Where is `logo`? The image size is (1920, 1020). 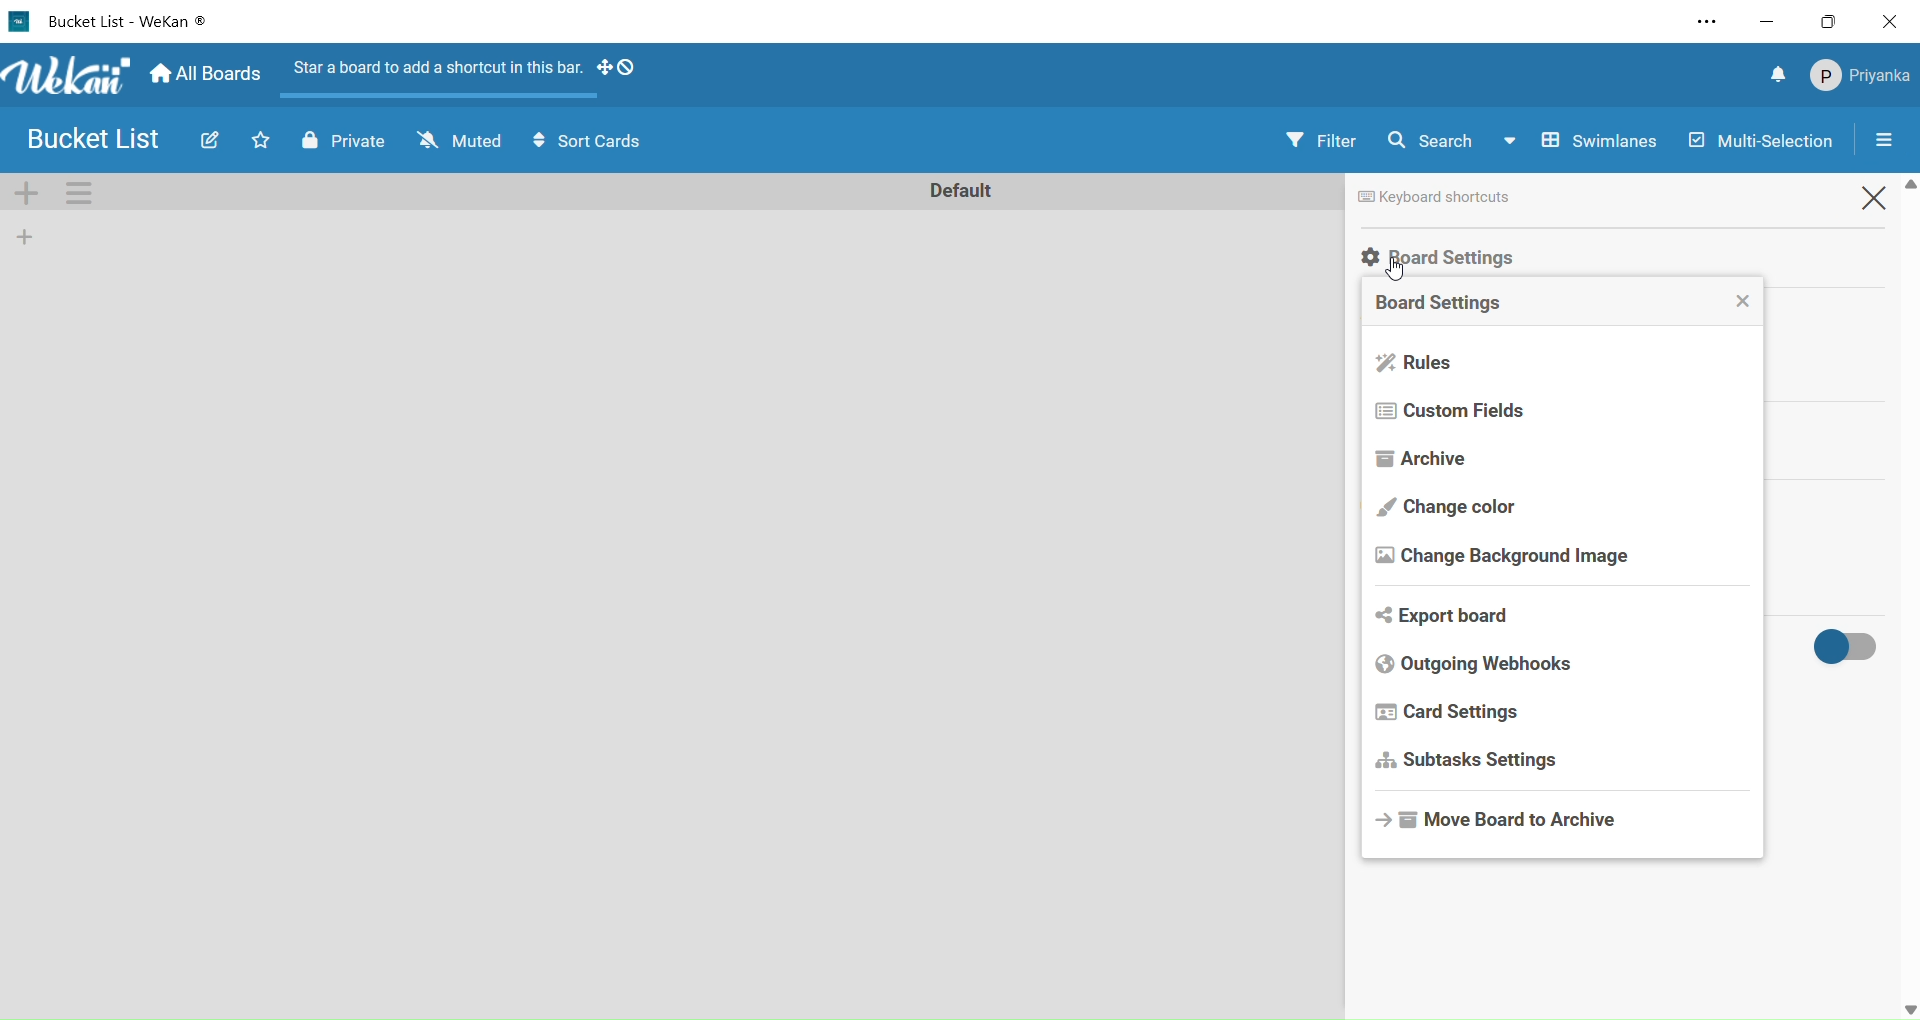 logo is located at coordinates (22, 22).